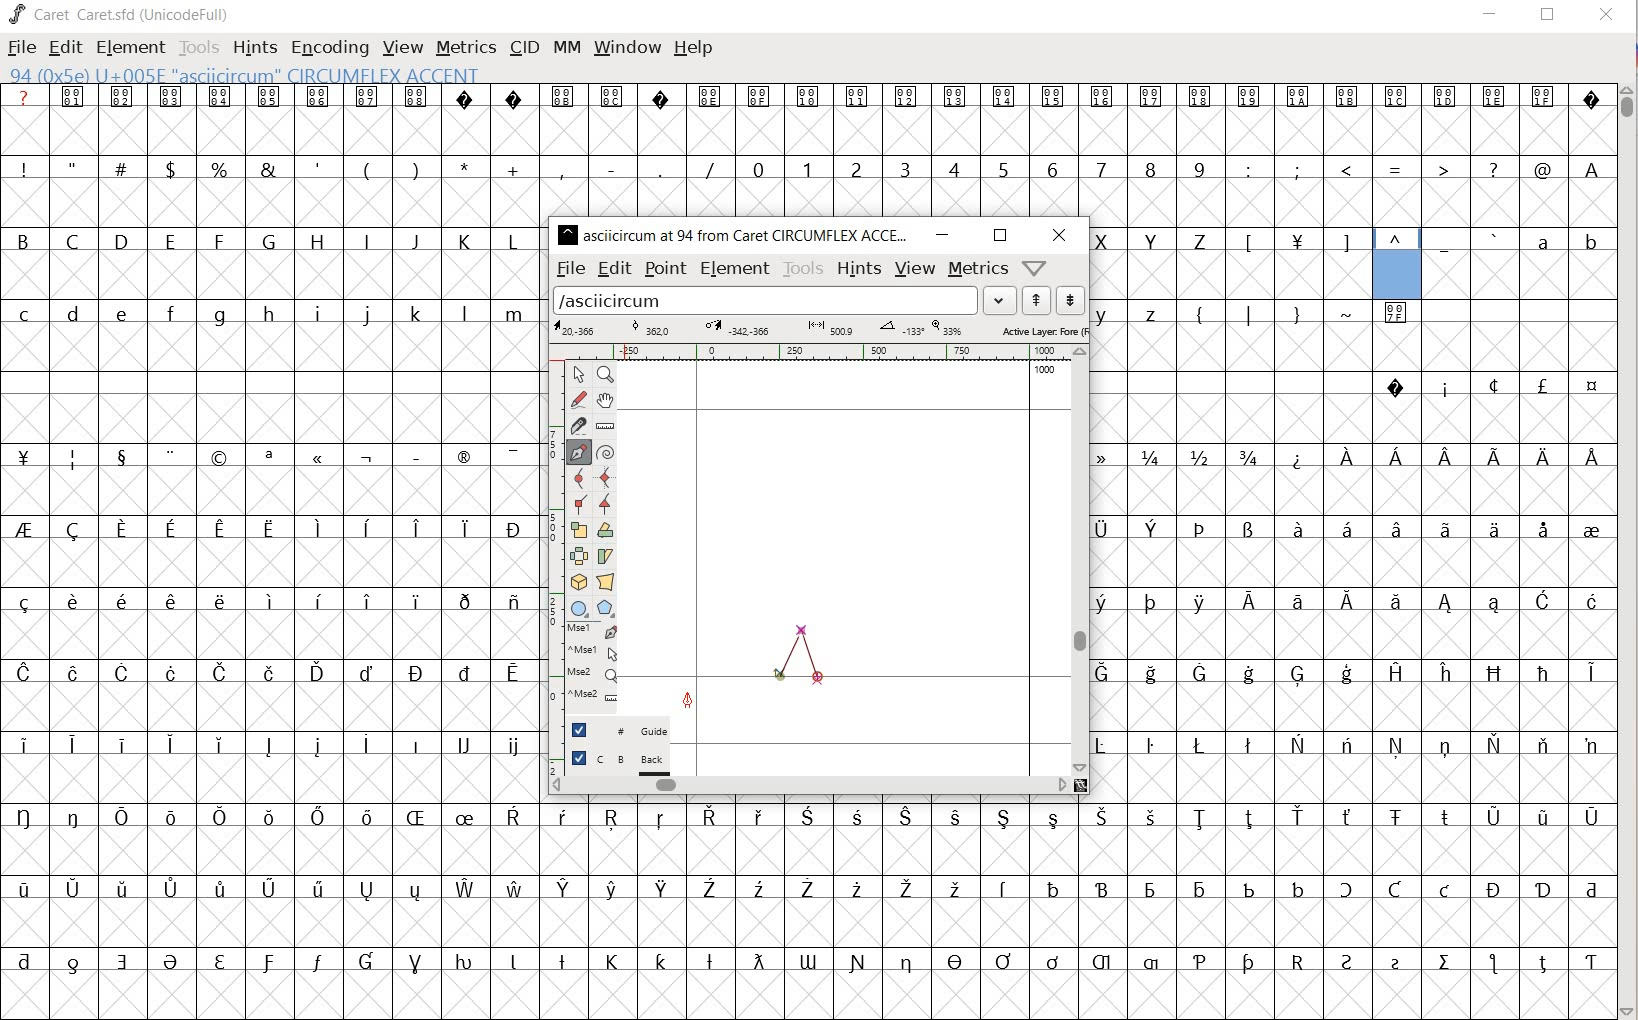  What do you see at coordinates (1604, 16) in the screenshot?
I see `CLOSE` at bounding box center [1604, 16].